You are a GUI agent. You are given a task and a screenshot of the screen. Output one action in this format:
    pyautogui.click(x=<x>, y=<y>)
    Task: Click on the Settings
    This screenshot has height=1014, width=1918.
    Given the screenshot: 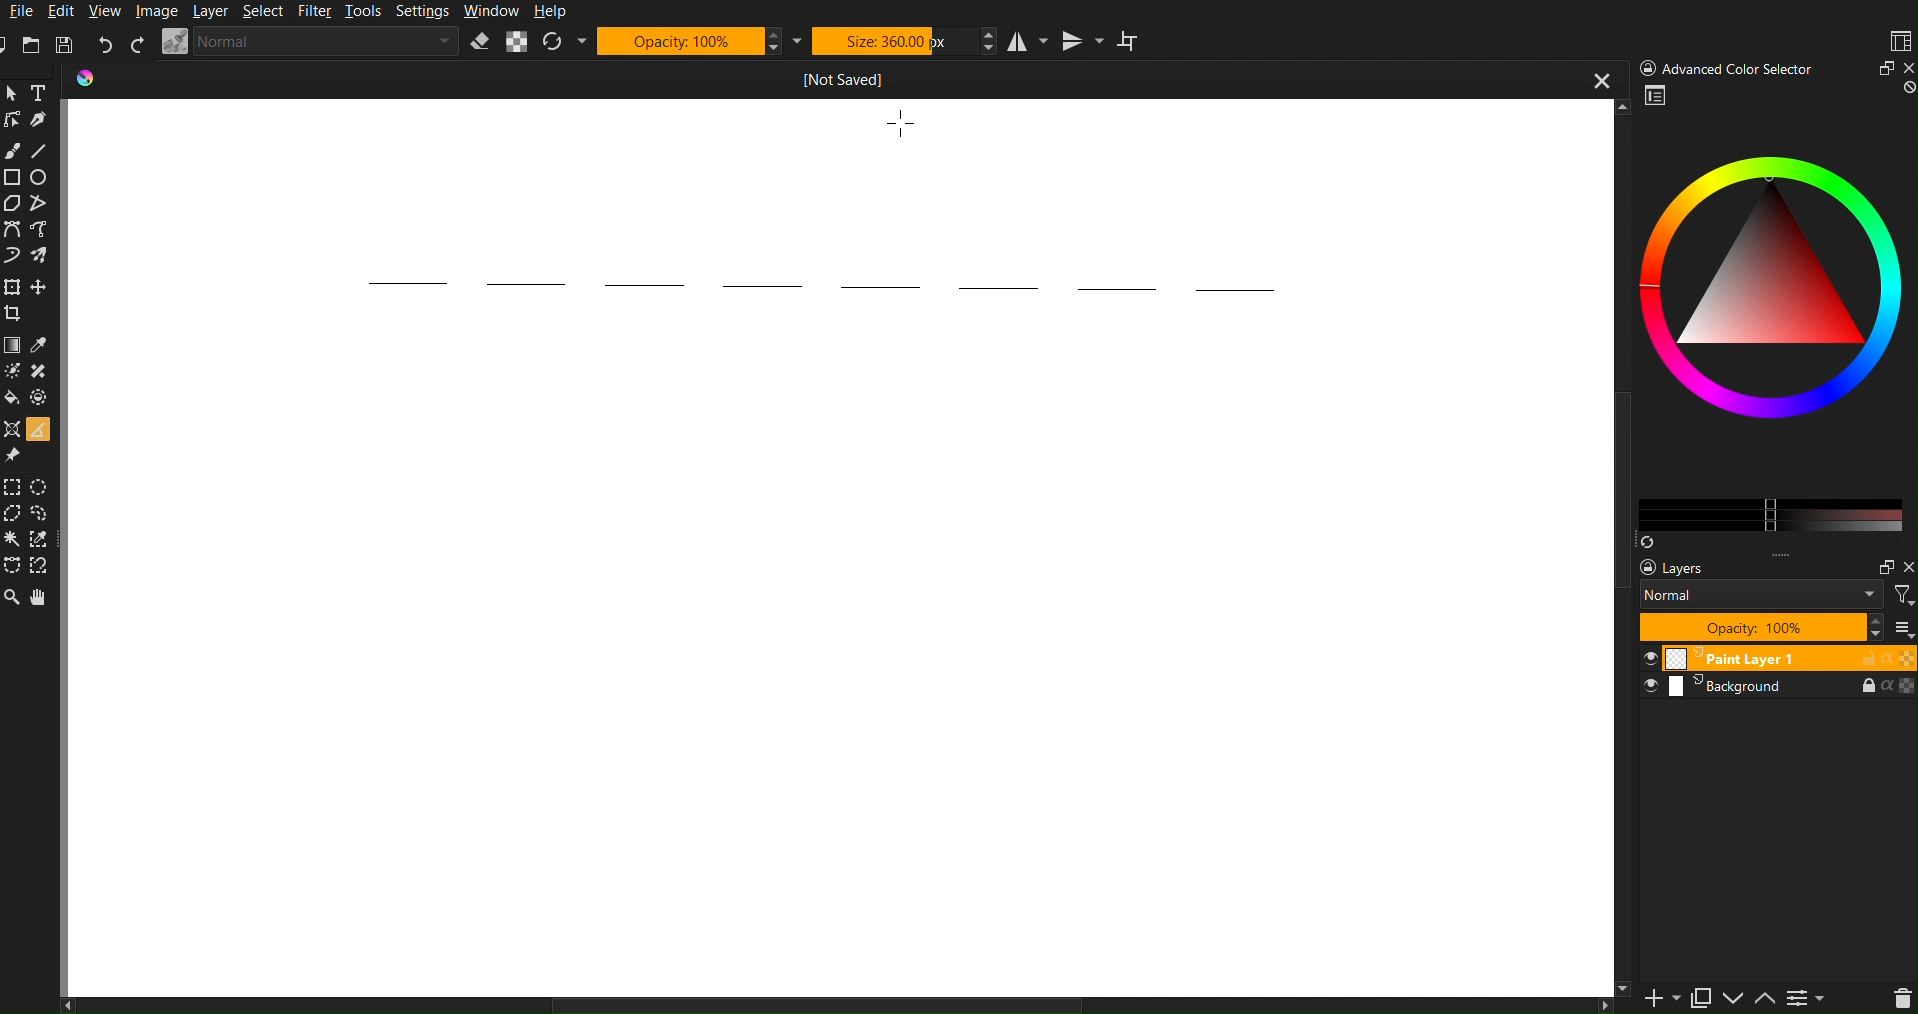 What is the action you would take?
    pyautogui.click(x=423, y=13)
    